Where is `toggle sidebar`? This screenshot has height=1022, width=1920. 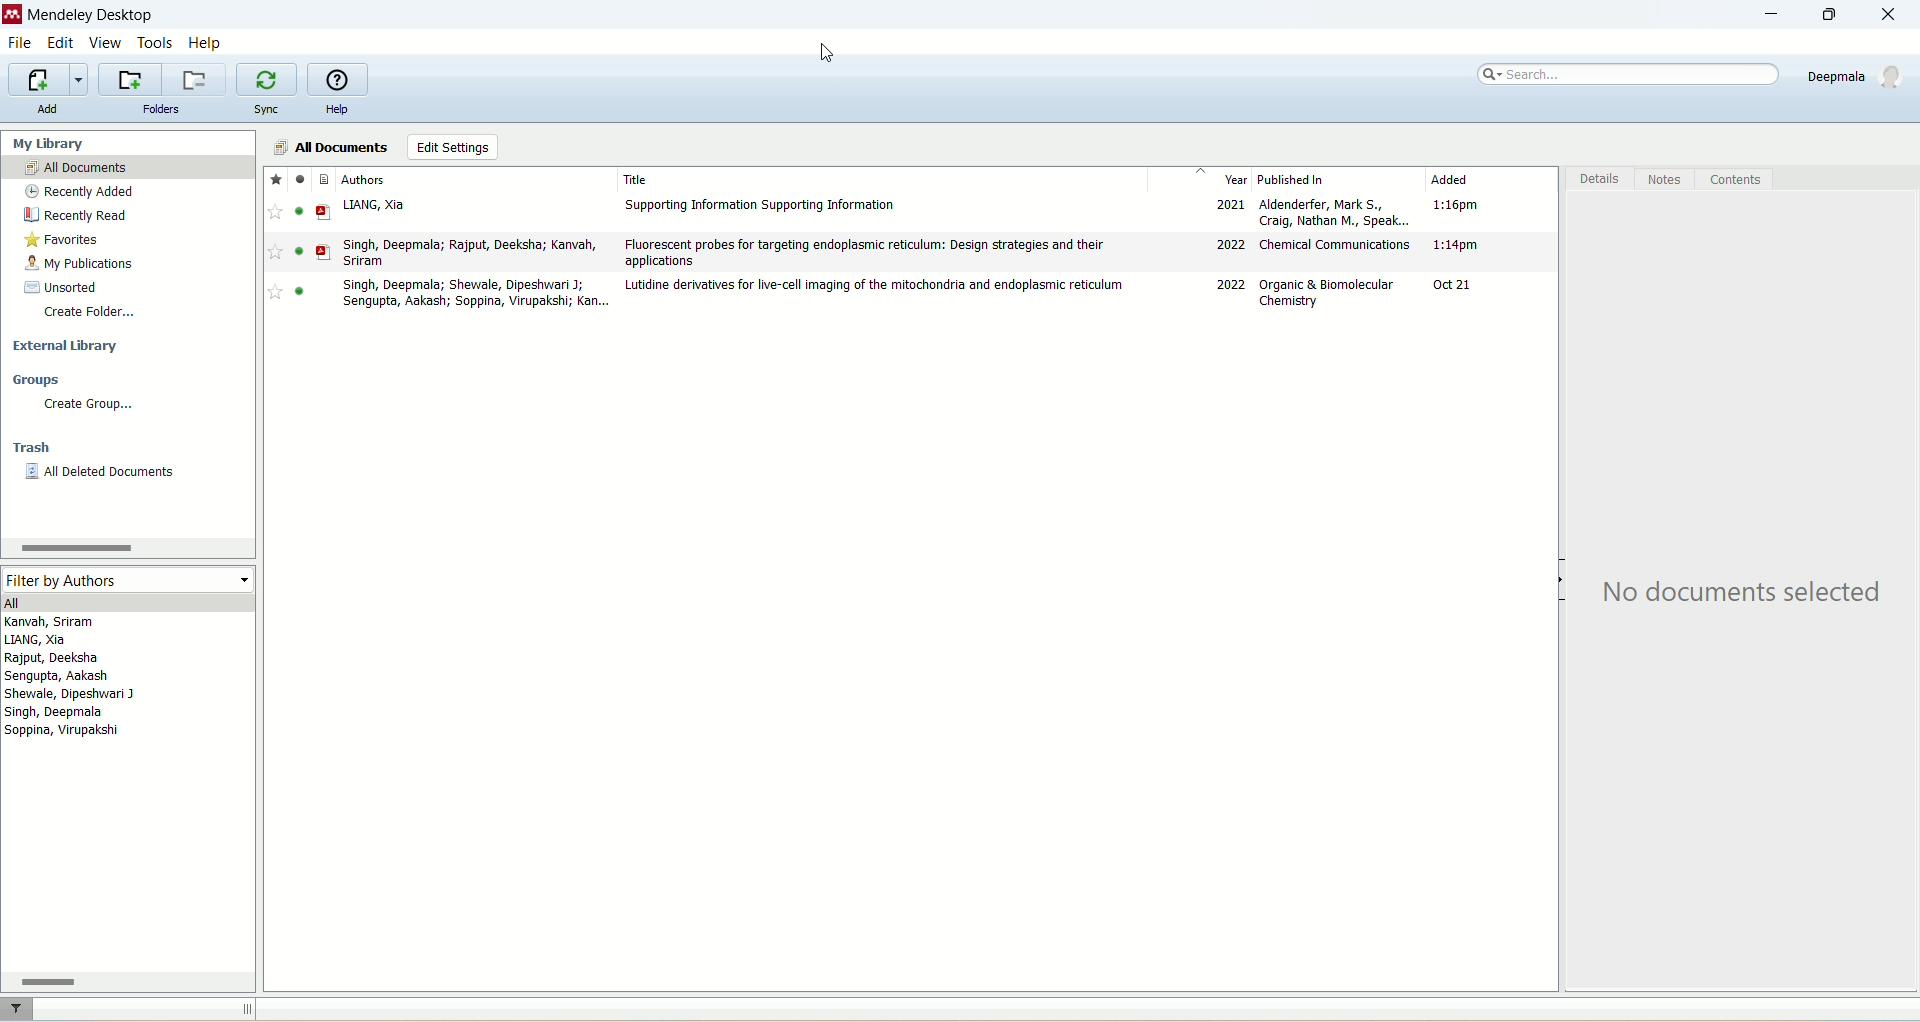
toggle sidebar is located at coordinates (249, 1010).